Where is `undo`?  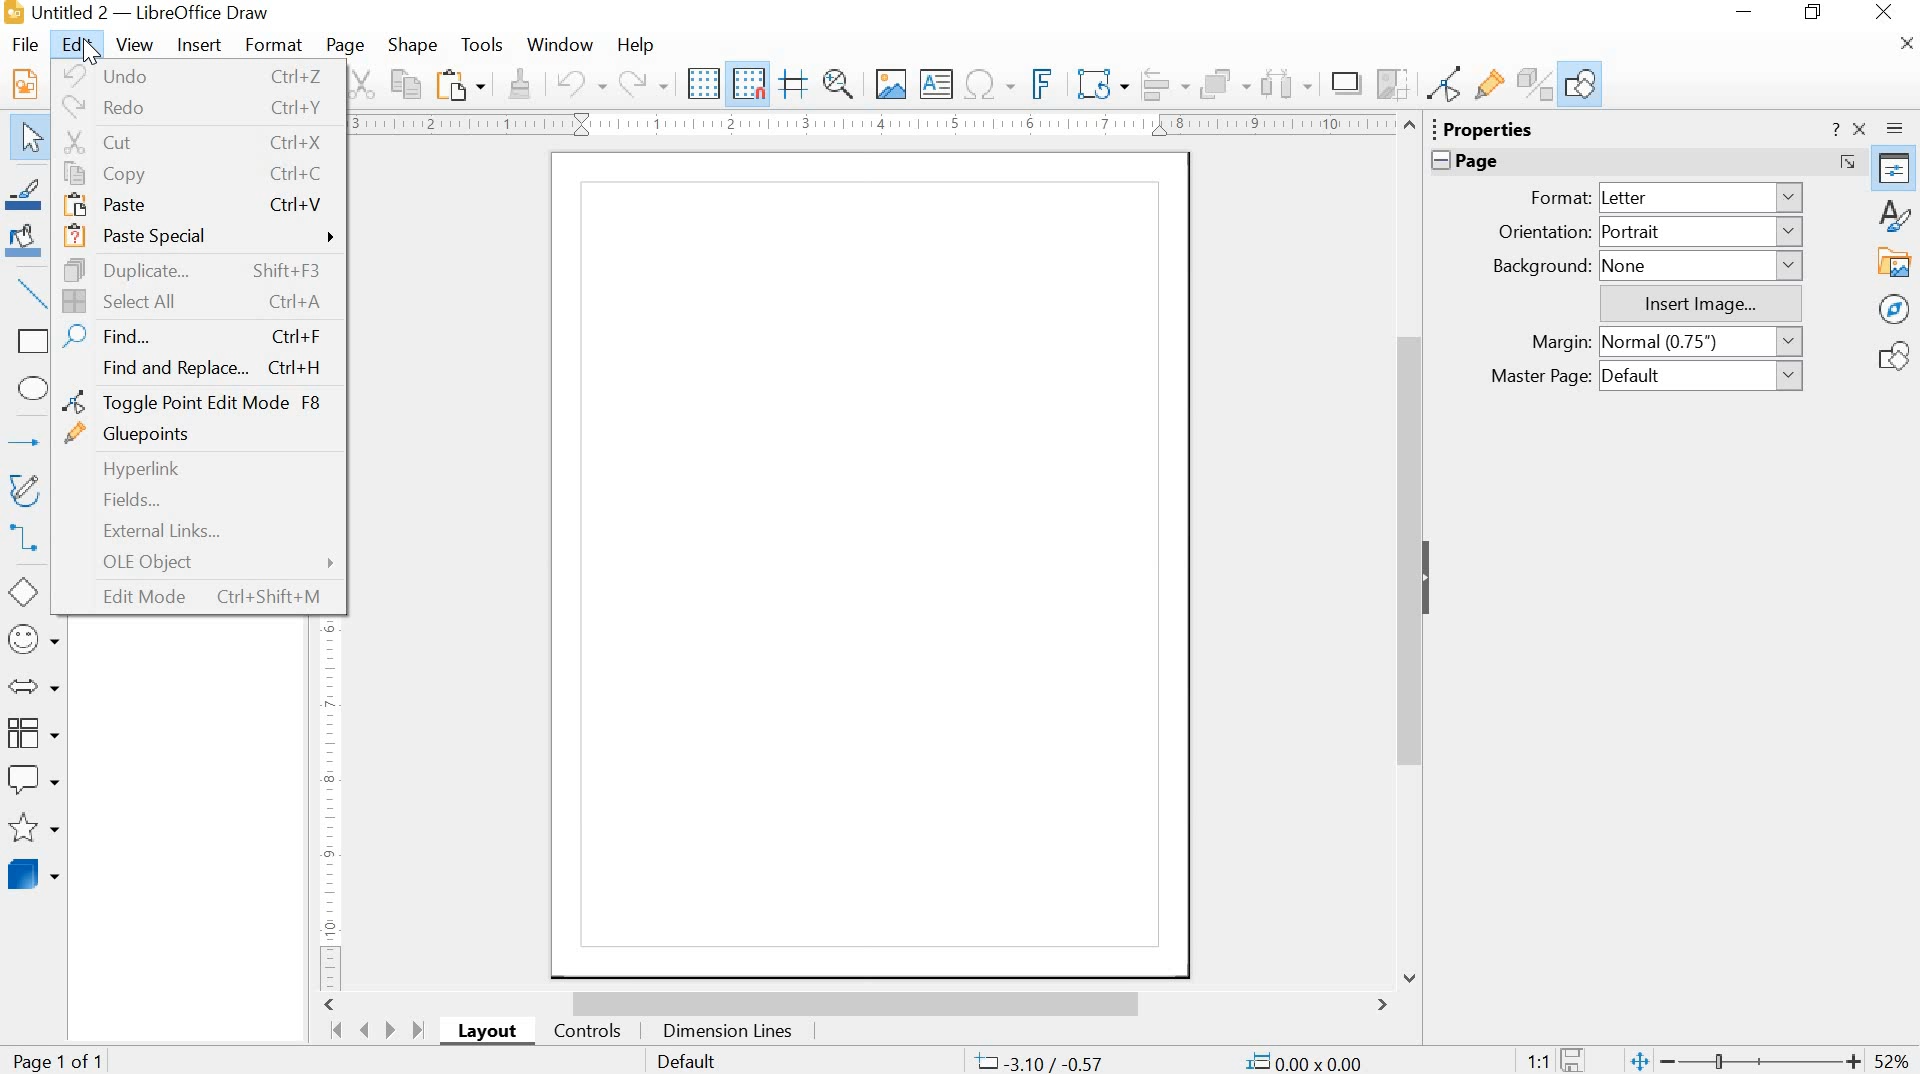
undo is located at coordinates (202, 77).